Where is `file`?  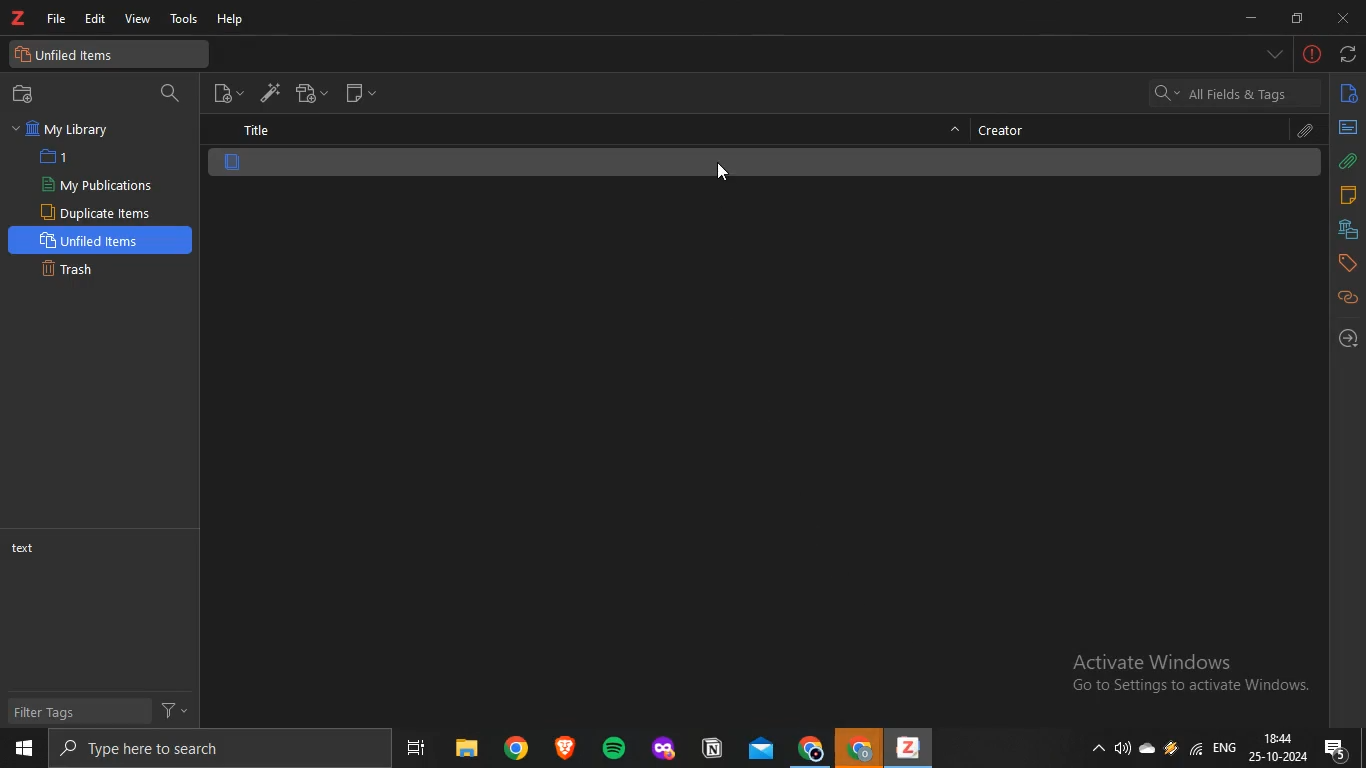 file is located at coordinates (55, 18).